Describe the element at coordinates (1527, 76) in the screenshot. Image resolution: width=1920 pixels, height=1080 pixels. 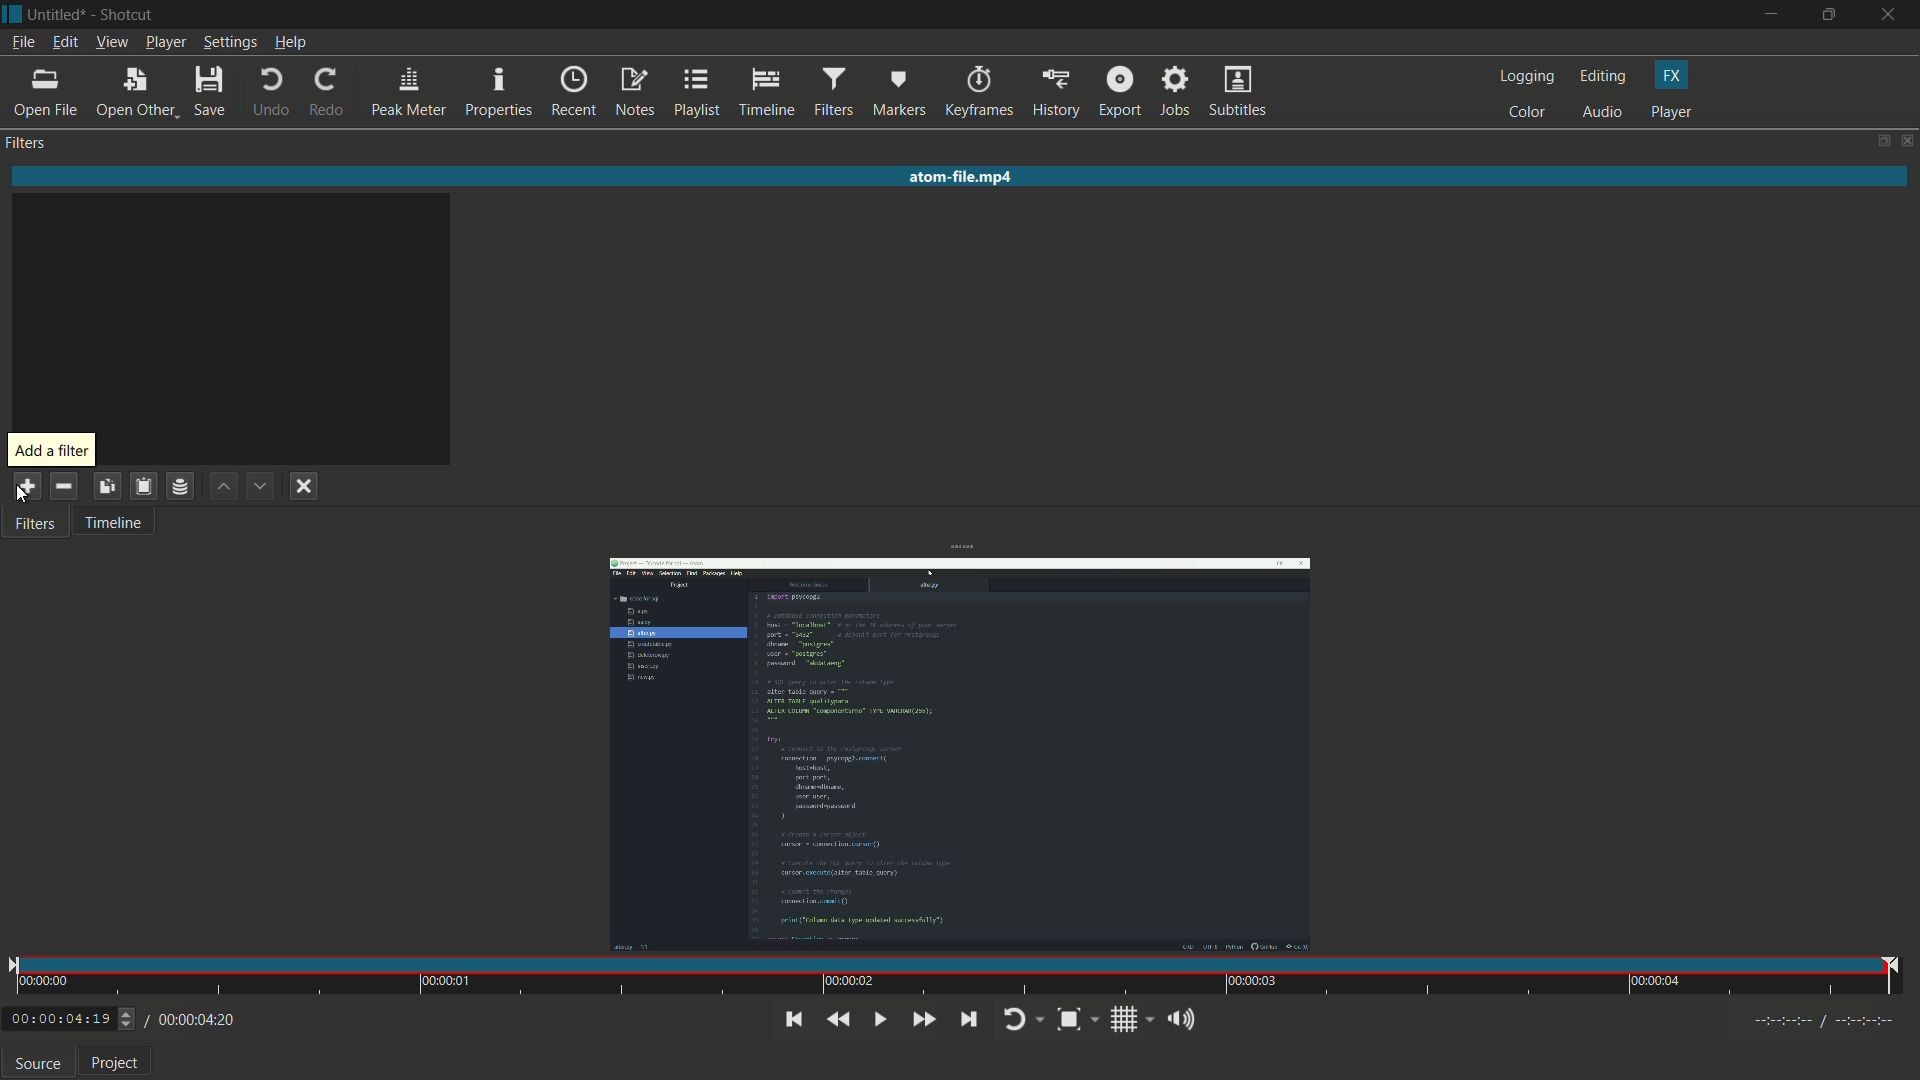
I see `logging` at that location.